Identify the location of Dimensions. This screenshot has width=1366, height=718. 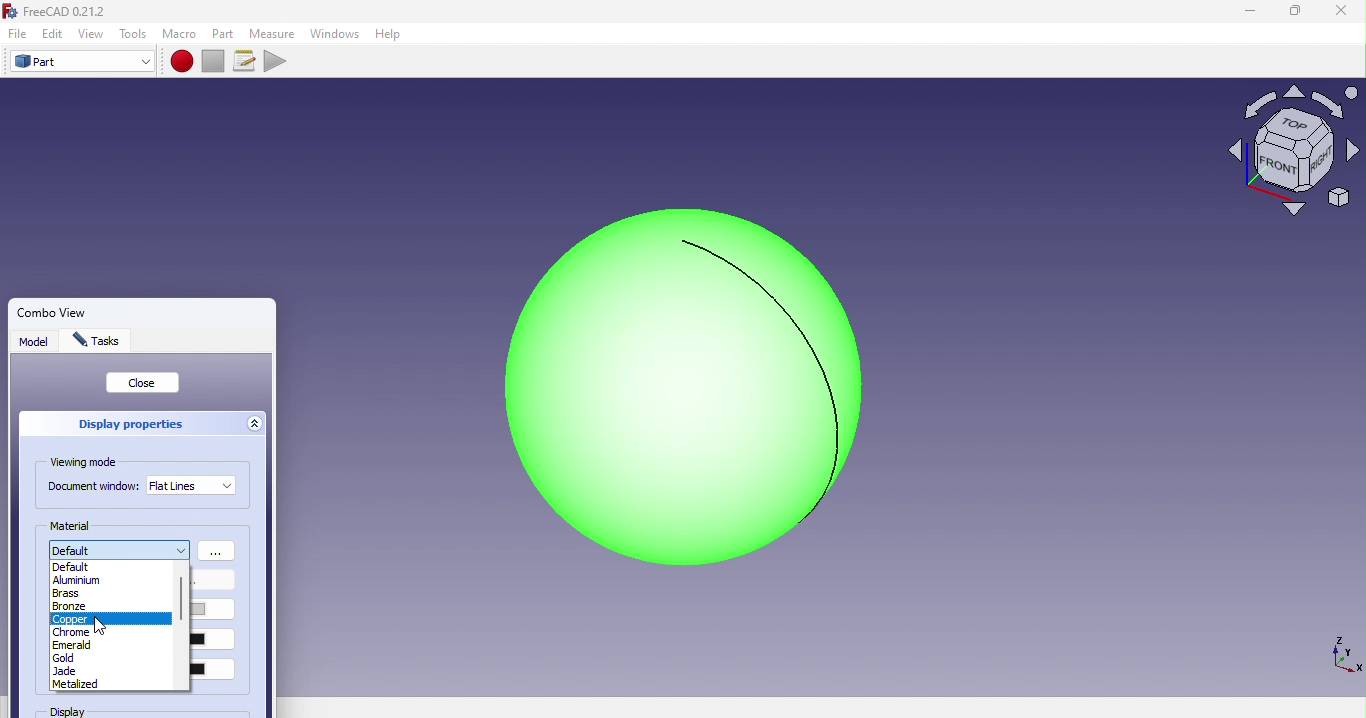
(1342, 653).